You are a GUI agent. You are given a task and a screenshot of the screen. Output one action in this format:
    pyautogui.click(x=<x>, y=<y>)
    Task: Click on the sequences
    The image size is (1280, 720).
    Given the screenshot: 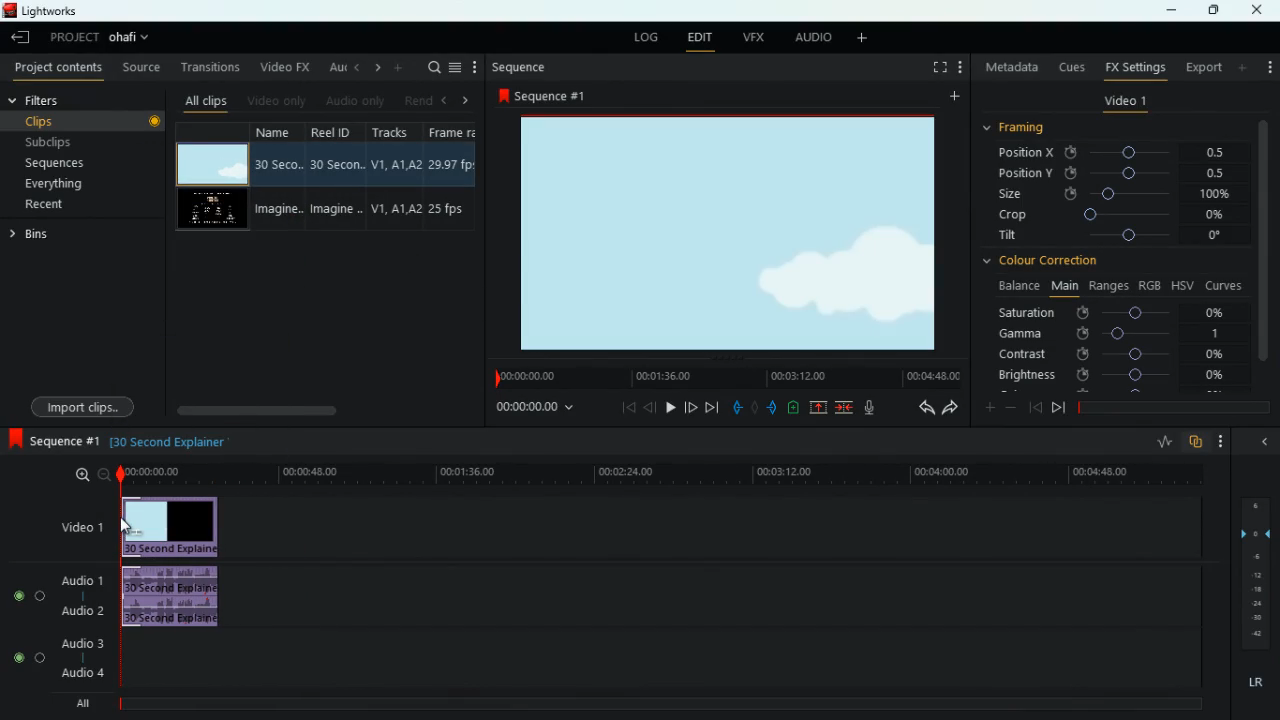 What is the action you would take?
    pyautogui.click(x=58, y=165)
    